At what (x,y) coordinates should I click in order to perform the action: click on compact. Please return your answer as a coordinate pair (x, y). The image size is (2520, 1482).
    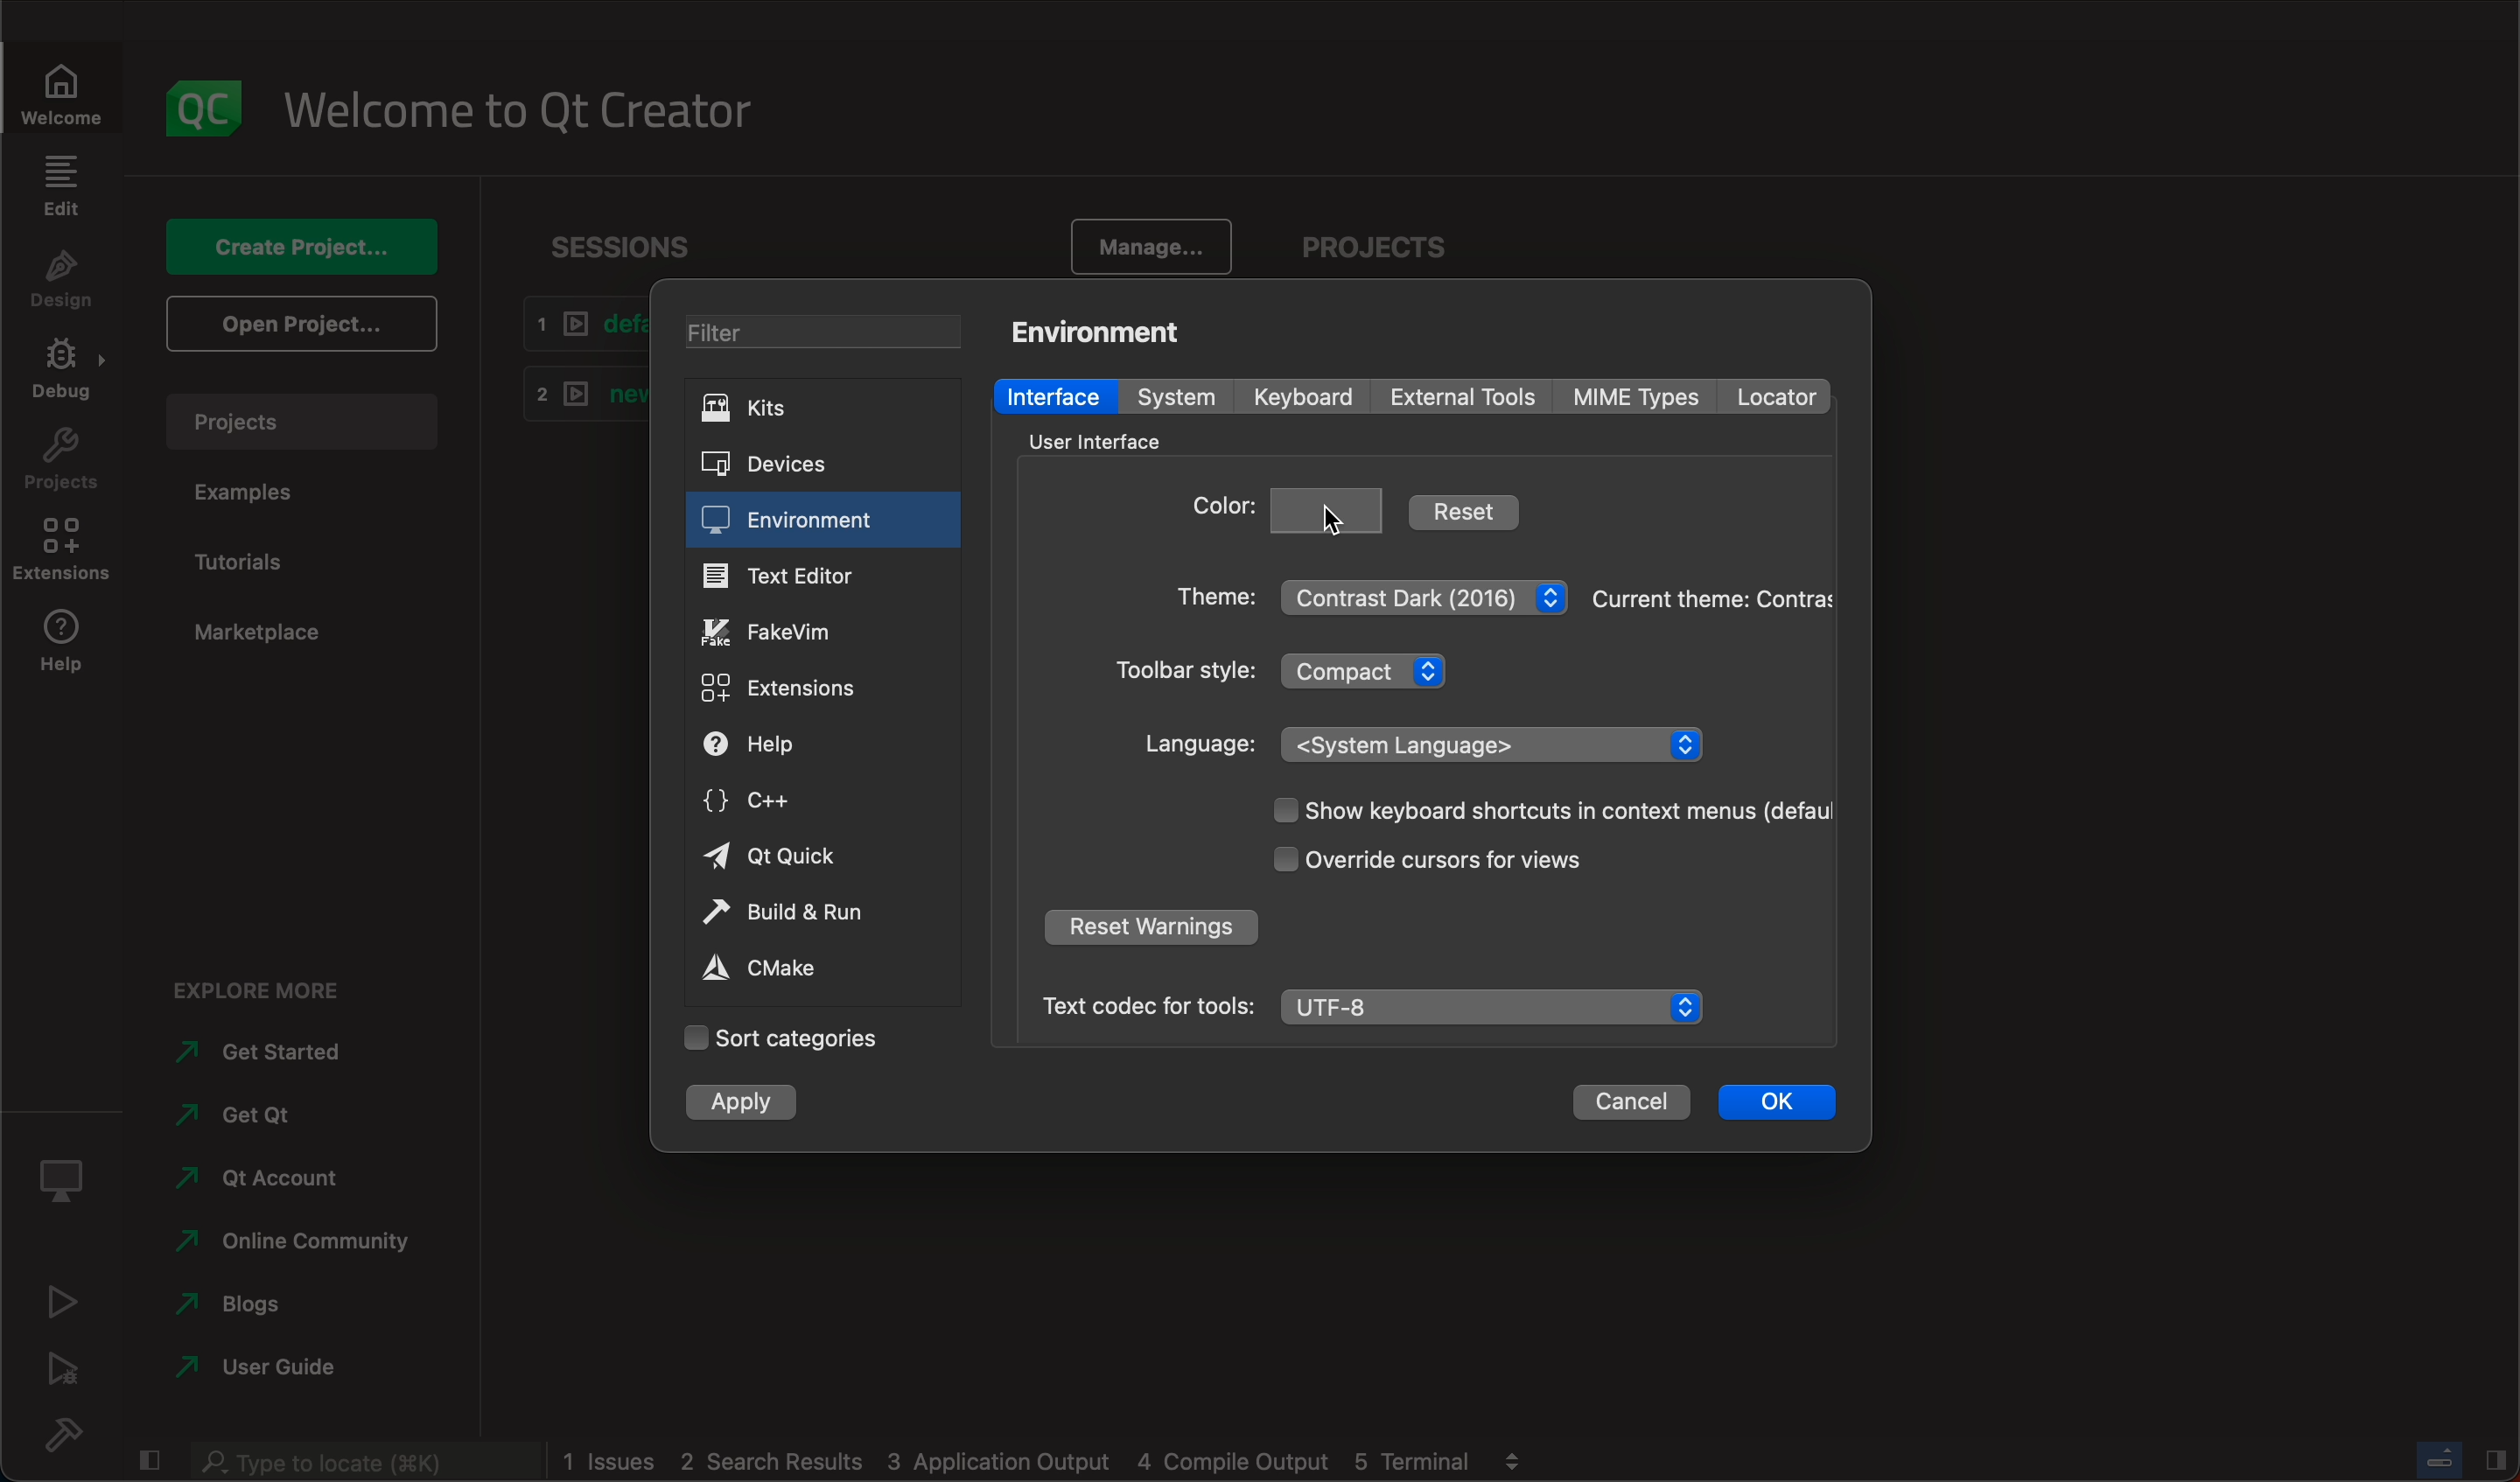
    Looking at the image, I should click on (1373, 669).